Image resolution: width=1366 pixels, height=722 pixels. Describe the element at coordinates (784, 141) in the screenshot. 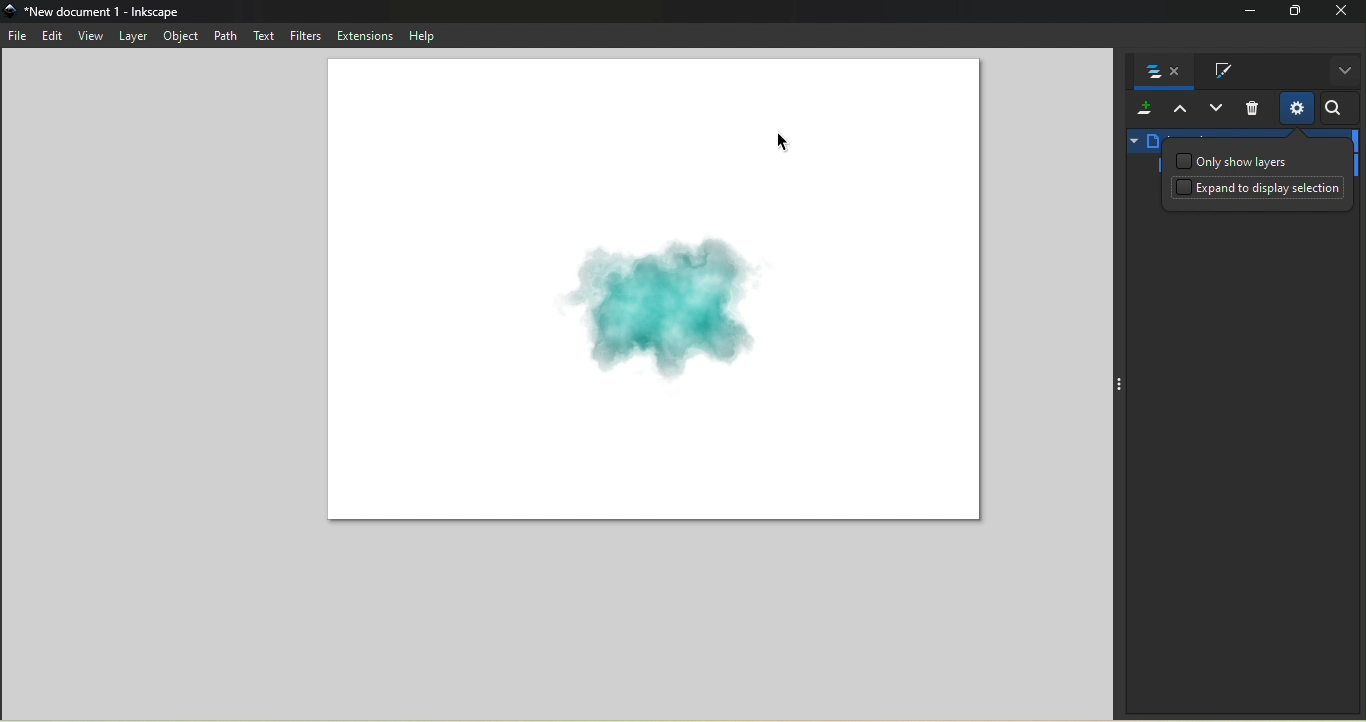

I see `cursor` at that location.